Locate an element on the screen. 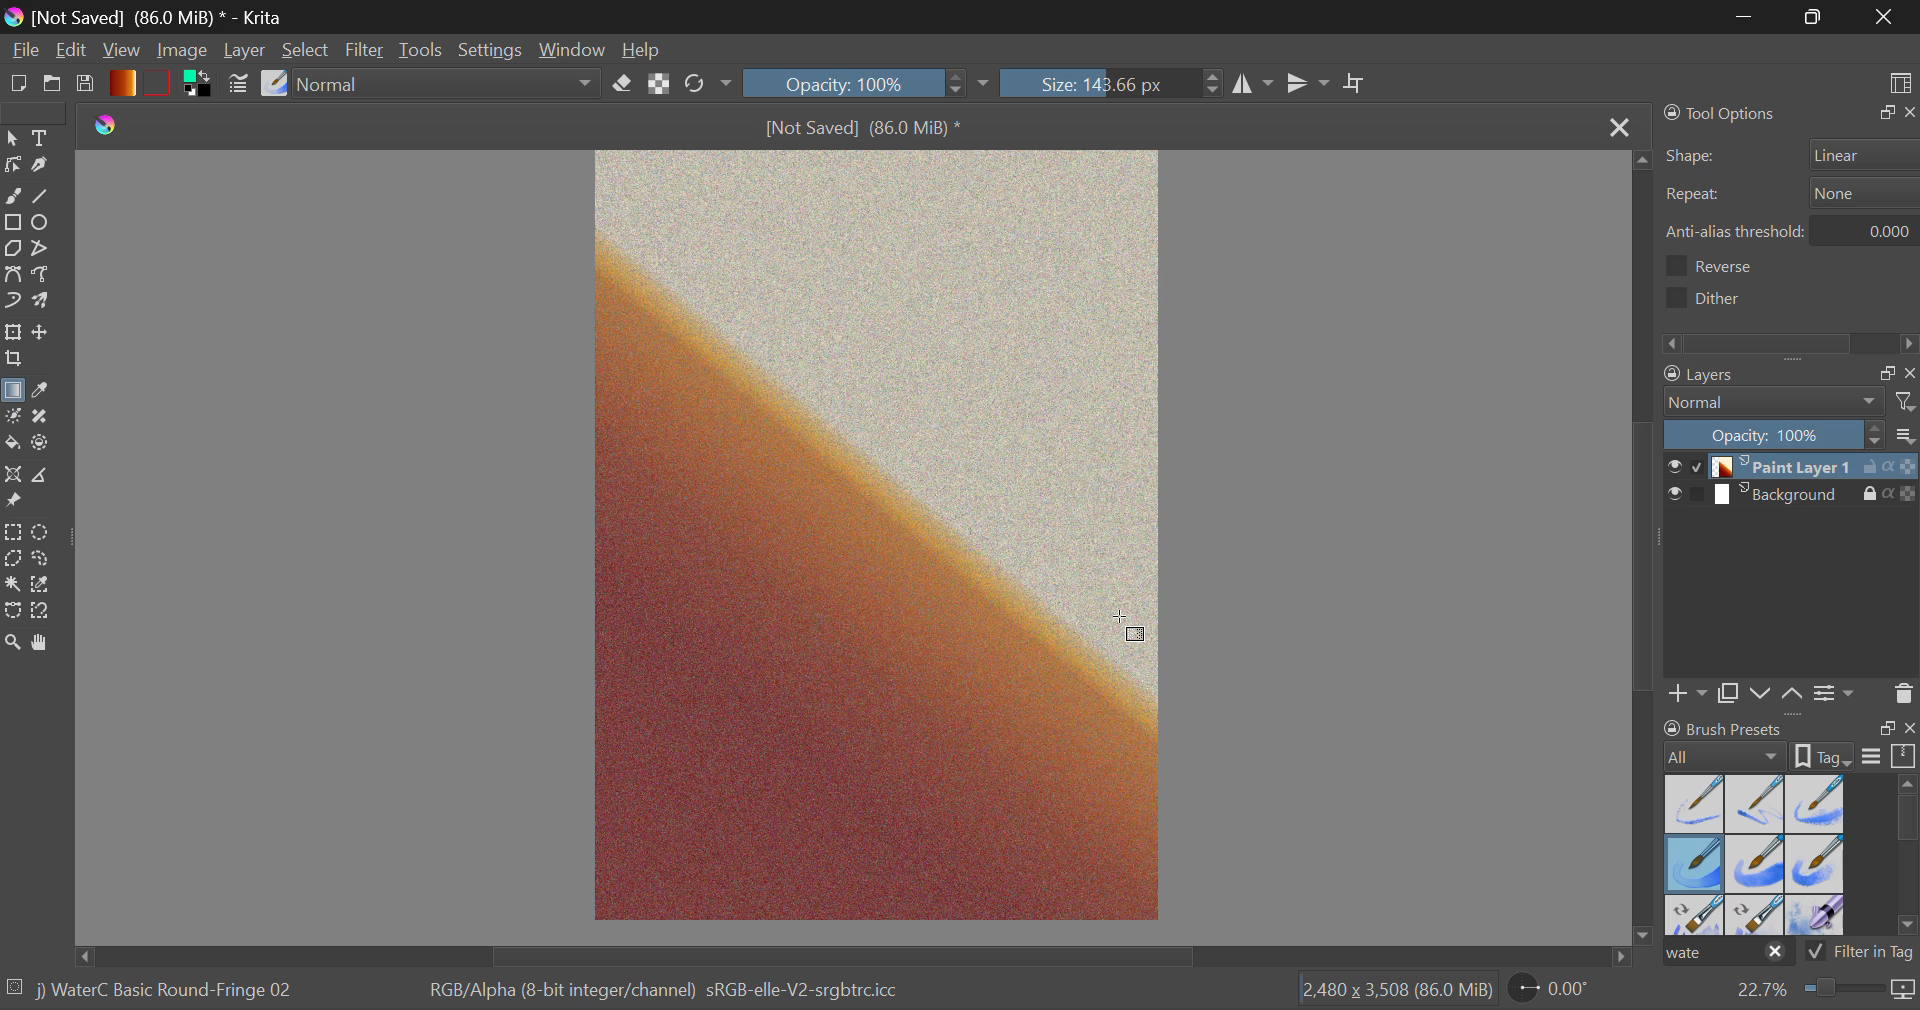  Scroll Bar is located at coordinates (851, 957).